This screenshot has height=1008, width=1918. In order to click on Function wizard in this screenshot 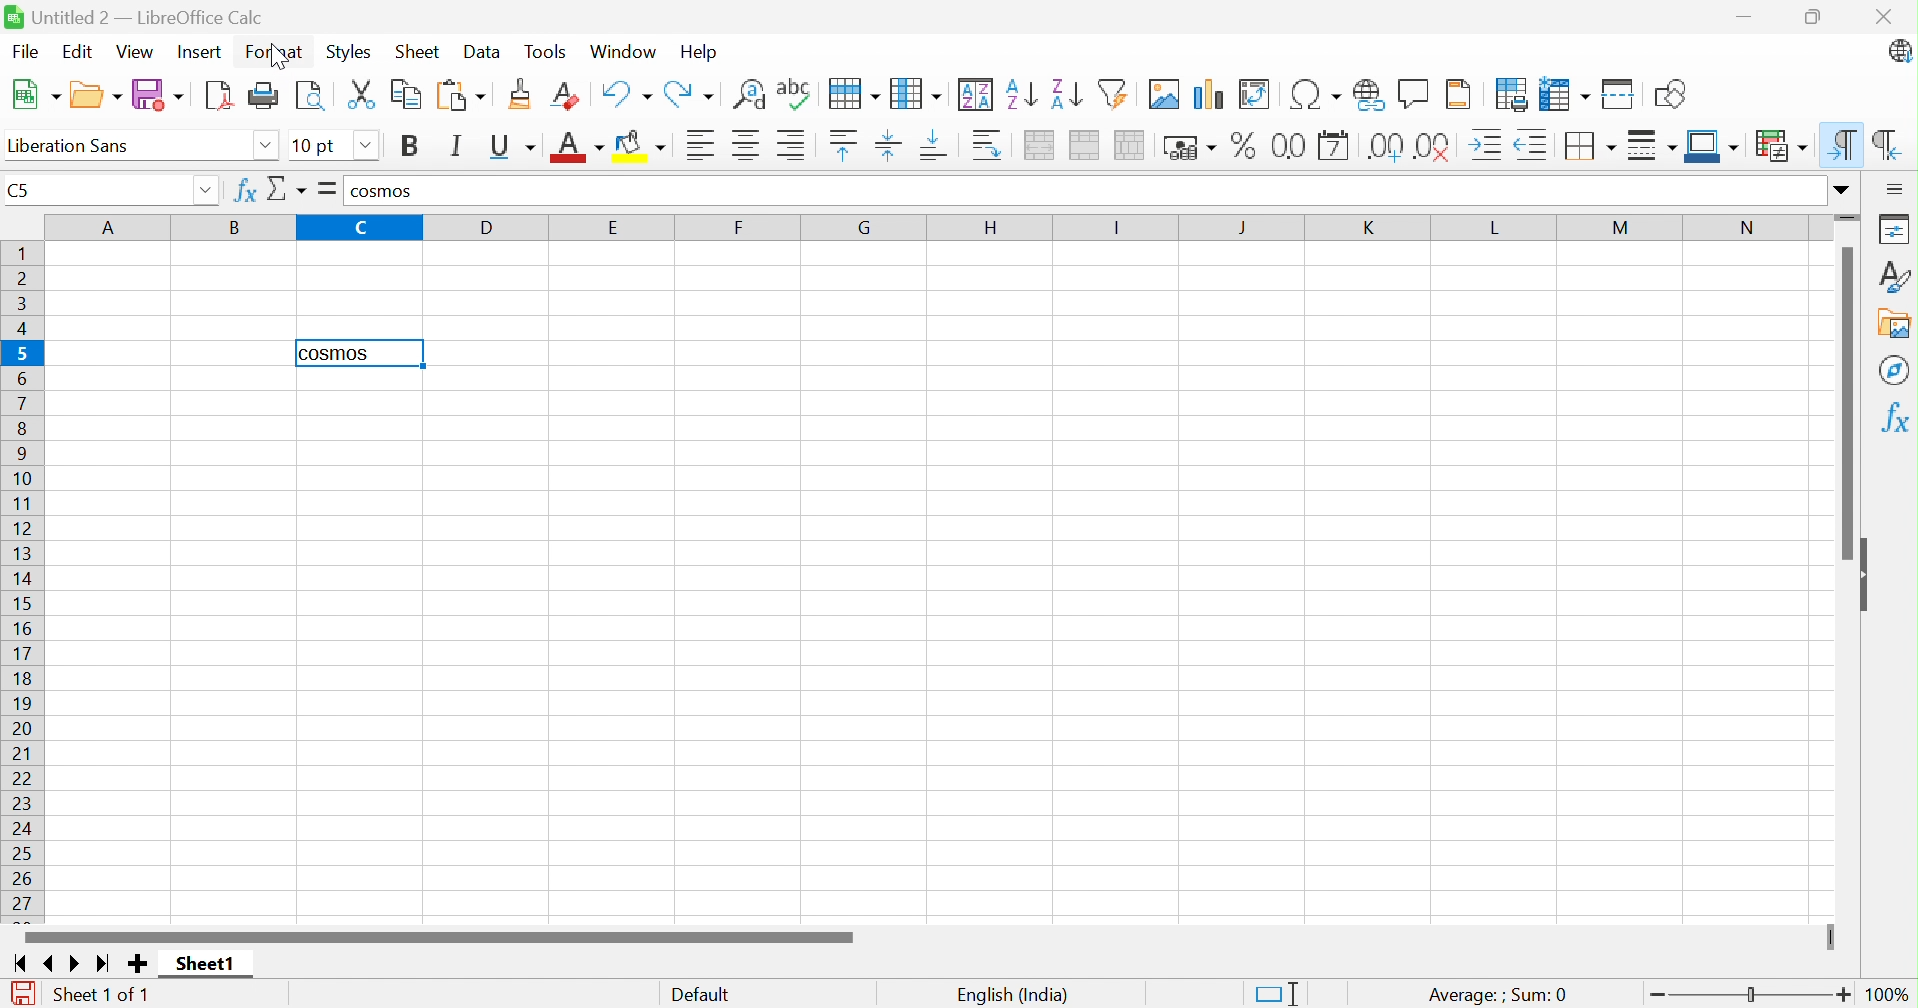, I will do `click(246, 192)`.